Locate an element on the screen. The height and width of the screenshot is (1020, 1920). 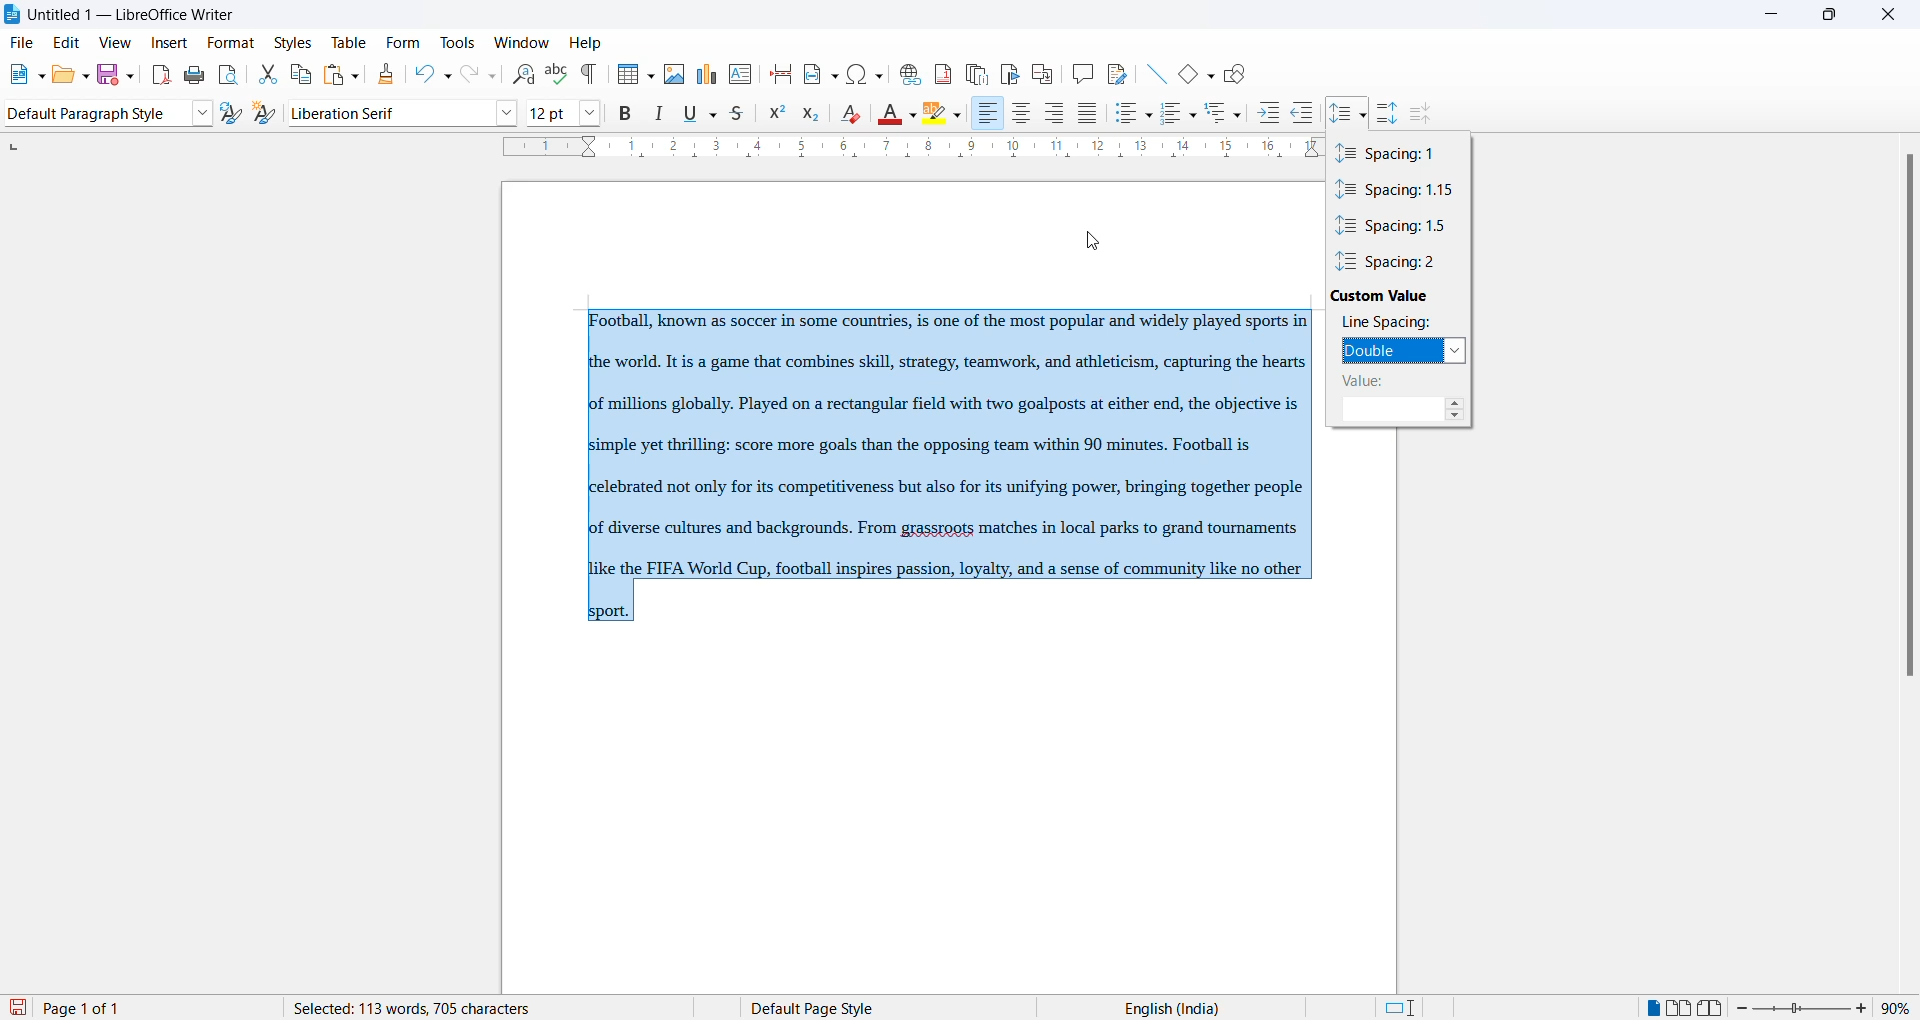
tools is located at coordinates (454, 41).